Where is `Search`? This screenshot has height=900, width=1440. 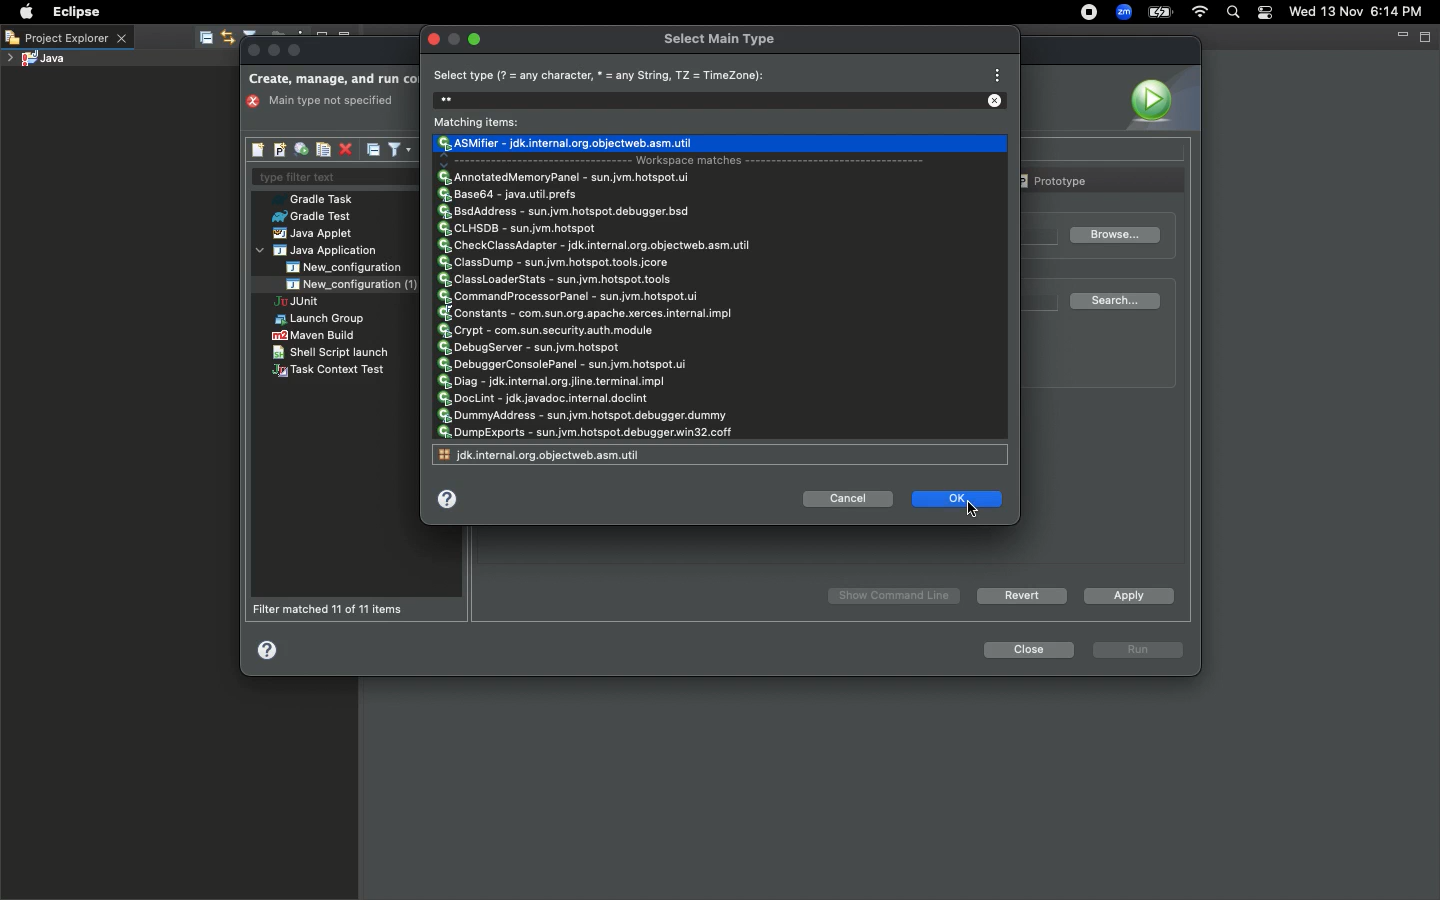
Search is located at coordinates (723, 102).